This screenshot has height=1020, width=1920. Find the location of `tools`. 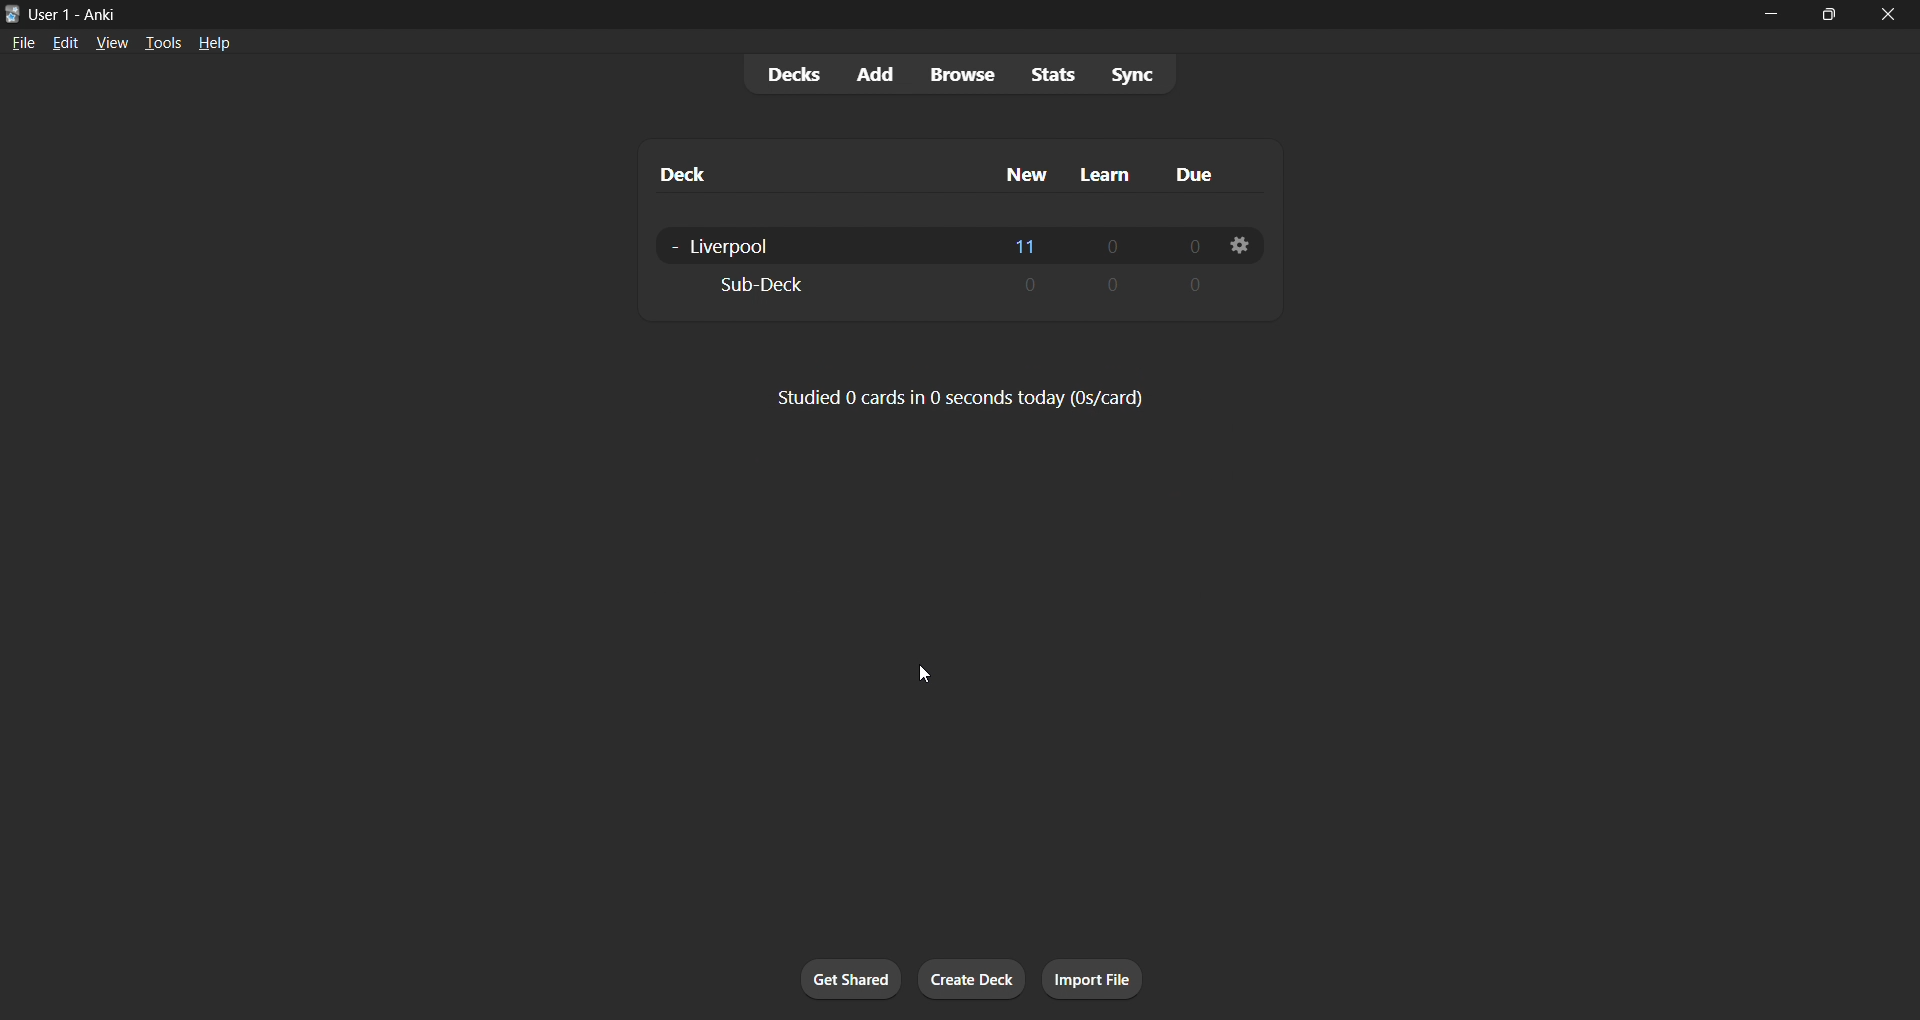

tools is located at coordinates (163, 44).